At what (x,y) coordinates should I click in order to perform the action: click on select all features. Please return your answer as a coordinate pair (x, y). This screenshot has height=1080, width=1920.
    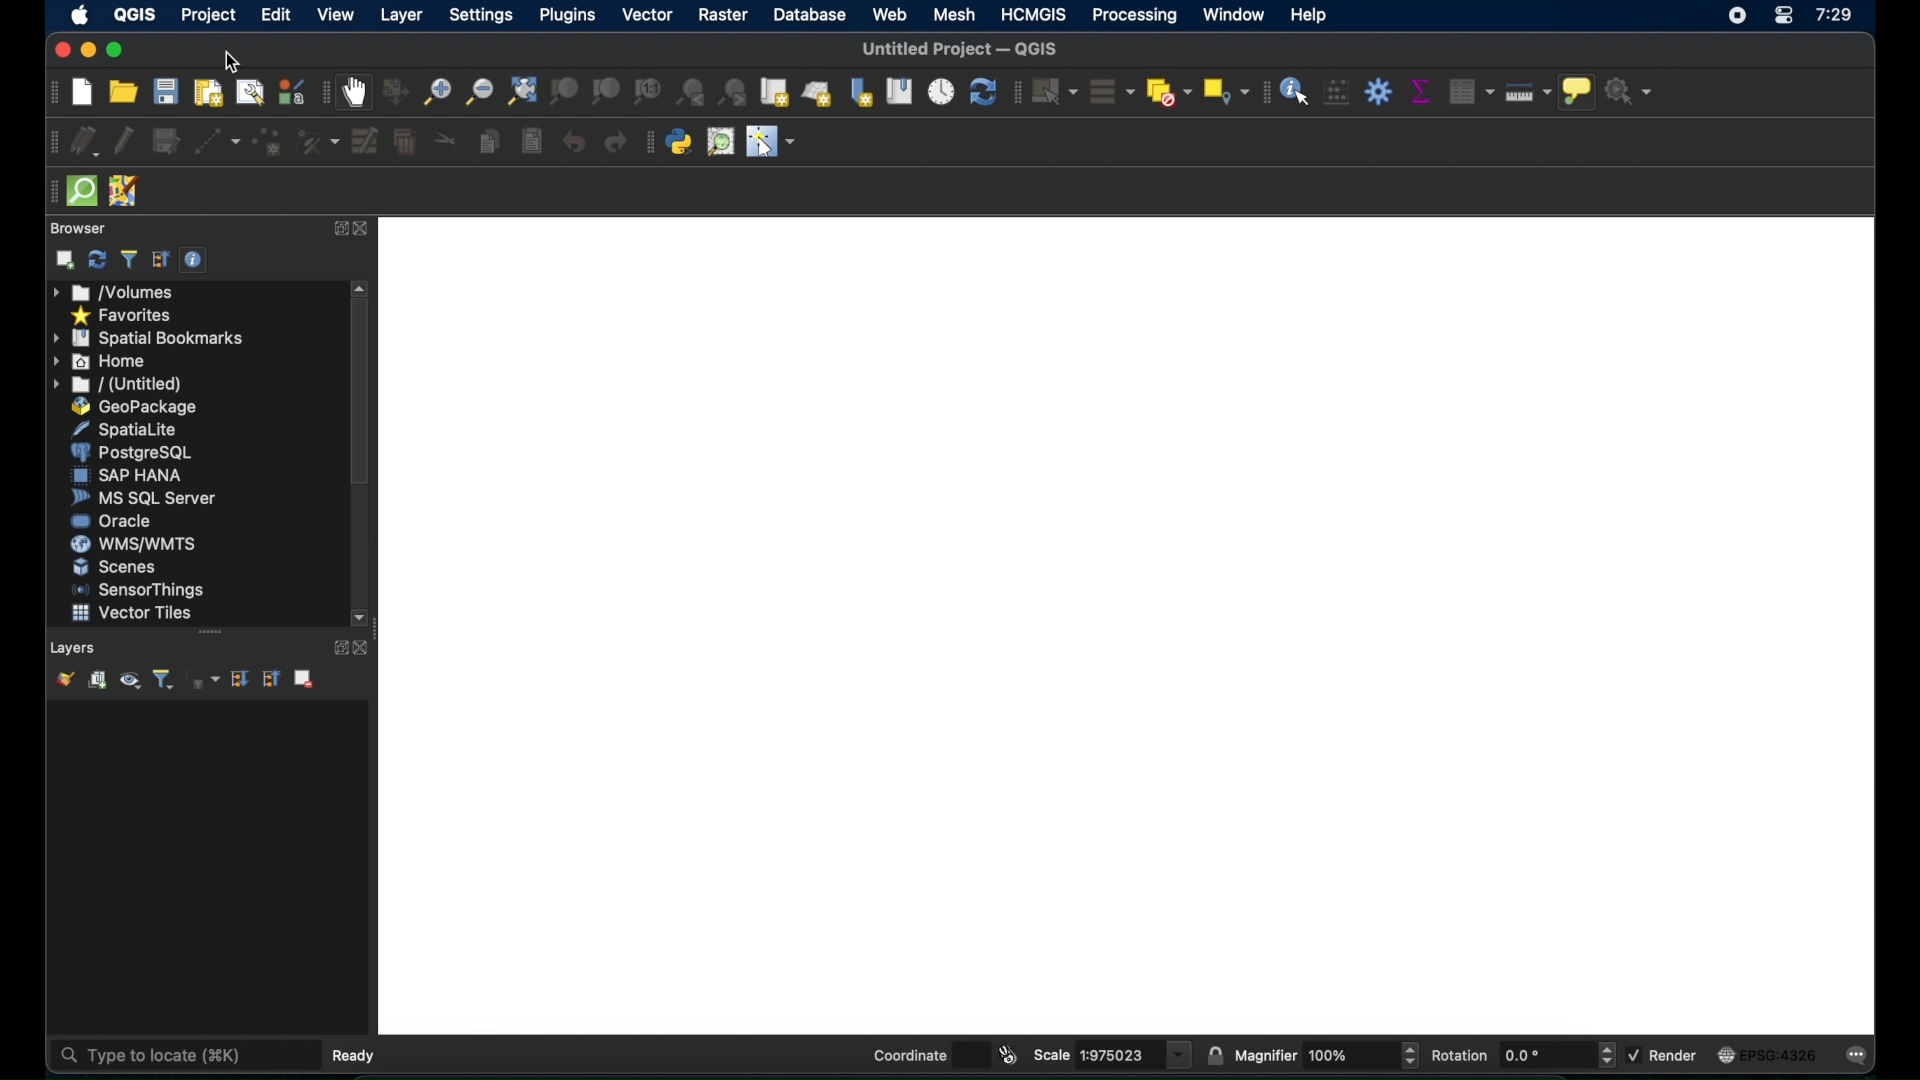
    Looking at the image, I should click on (1112, 92).